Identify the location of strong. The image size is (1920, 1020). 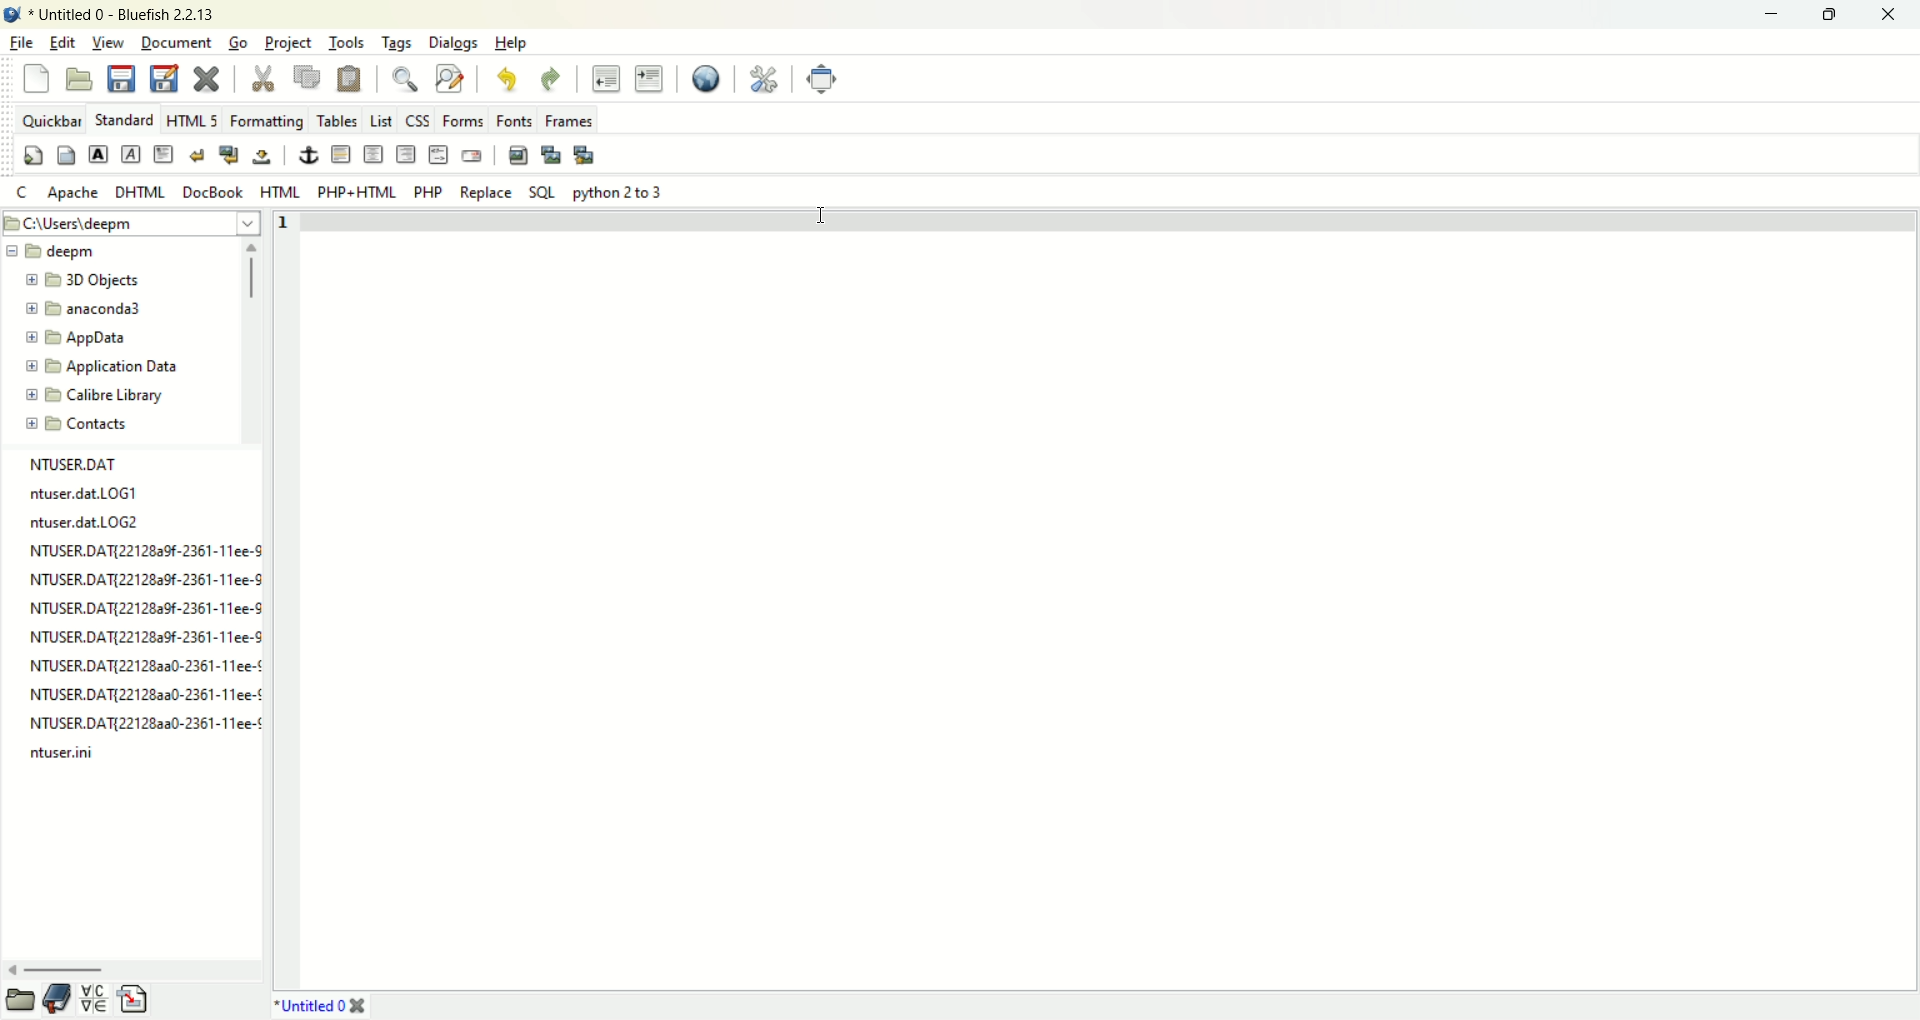
(99, 156).